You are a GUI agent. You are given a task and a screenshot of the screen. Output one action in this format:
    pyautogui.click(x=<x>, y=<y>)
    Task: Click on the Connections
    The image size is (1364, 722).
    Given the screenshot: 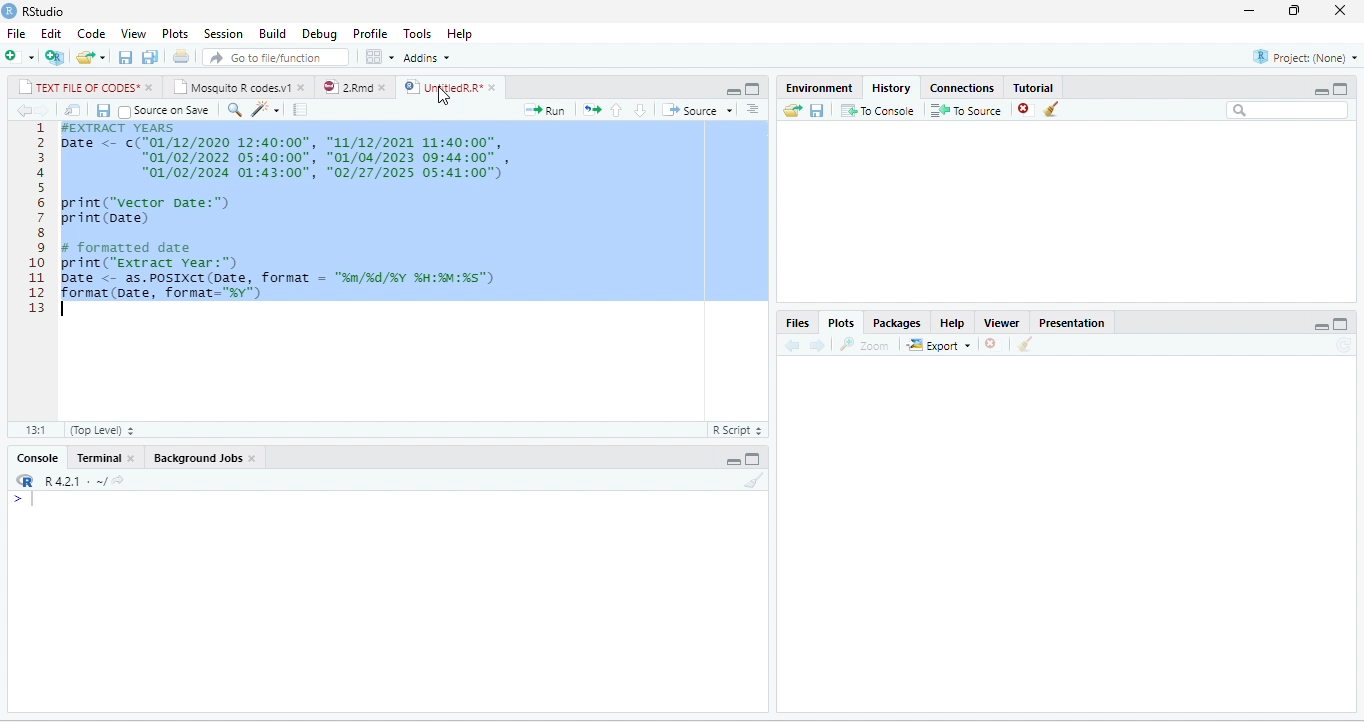 What is the action you would take?
    pyautogui.click(x=963, y=89)
    